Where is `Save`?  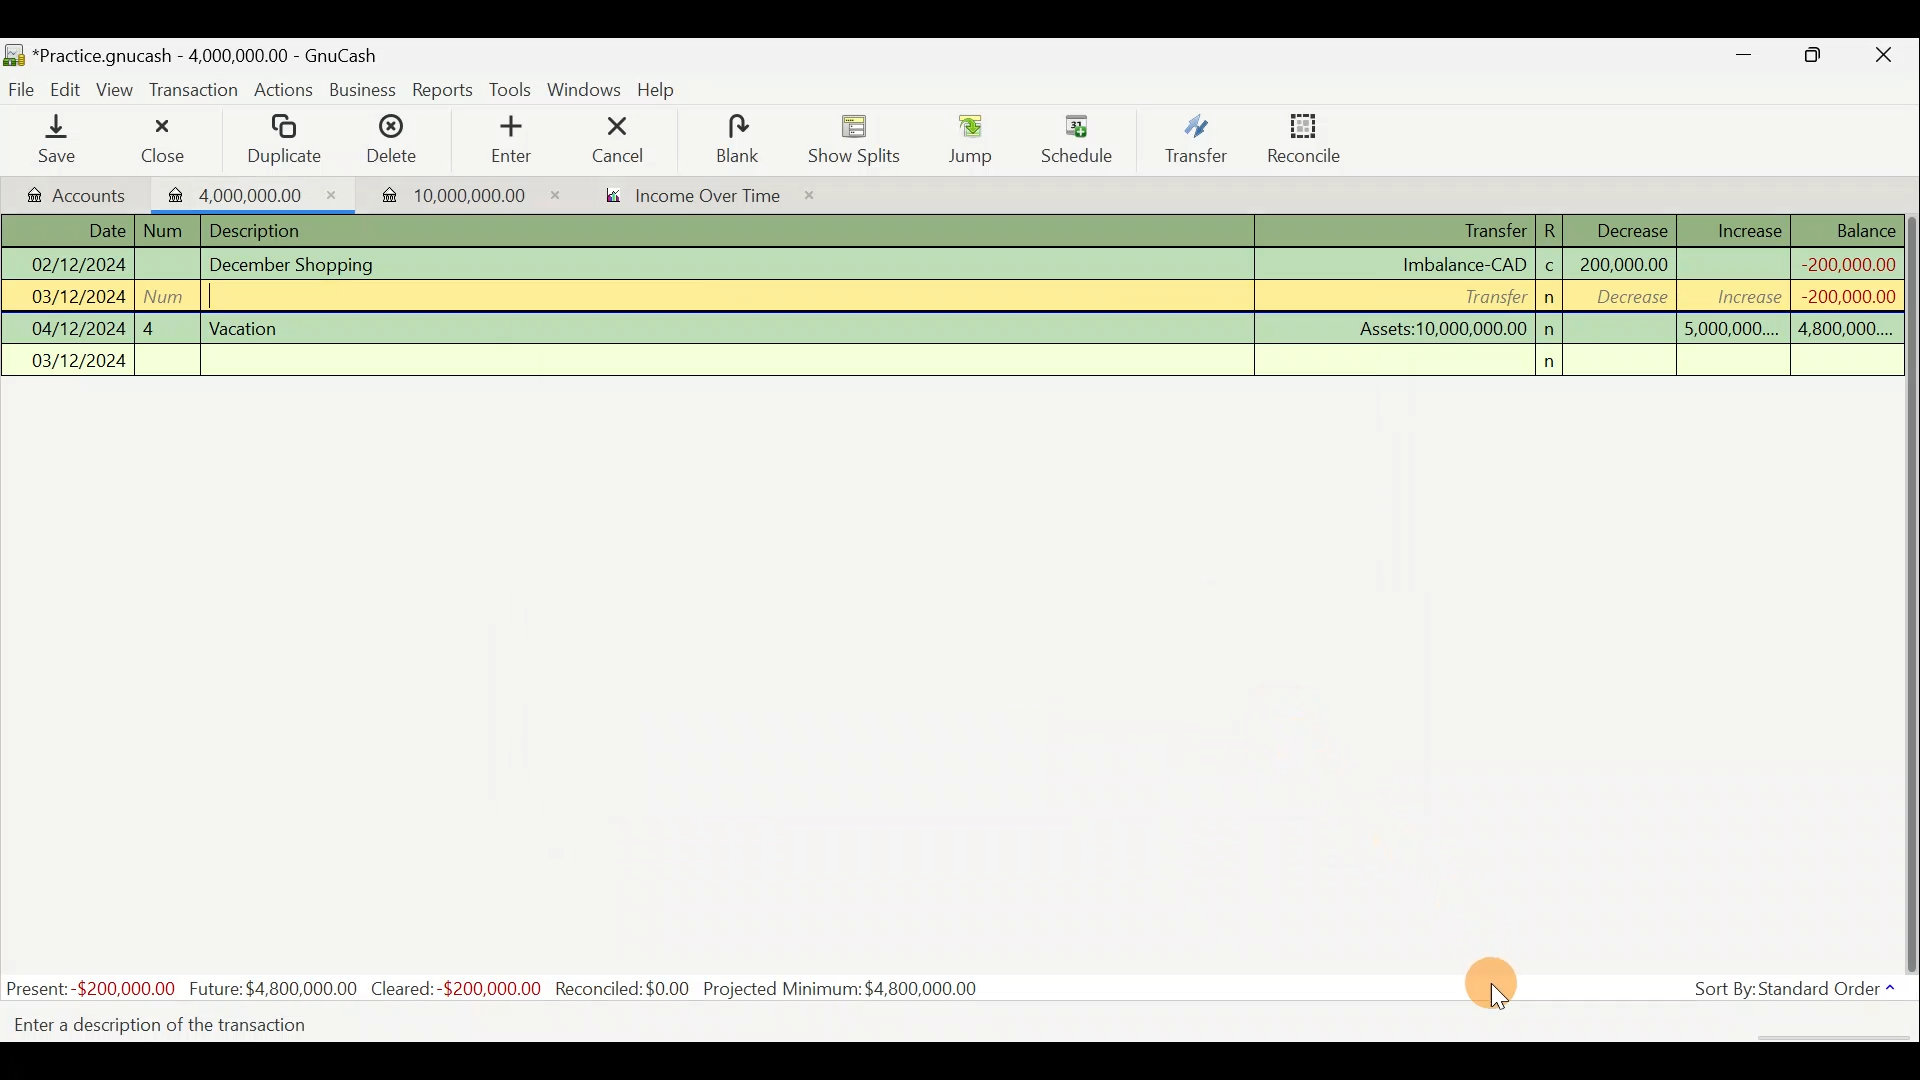 Save is located at coordinates (61, 141).